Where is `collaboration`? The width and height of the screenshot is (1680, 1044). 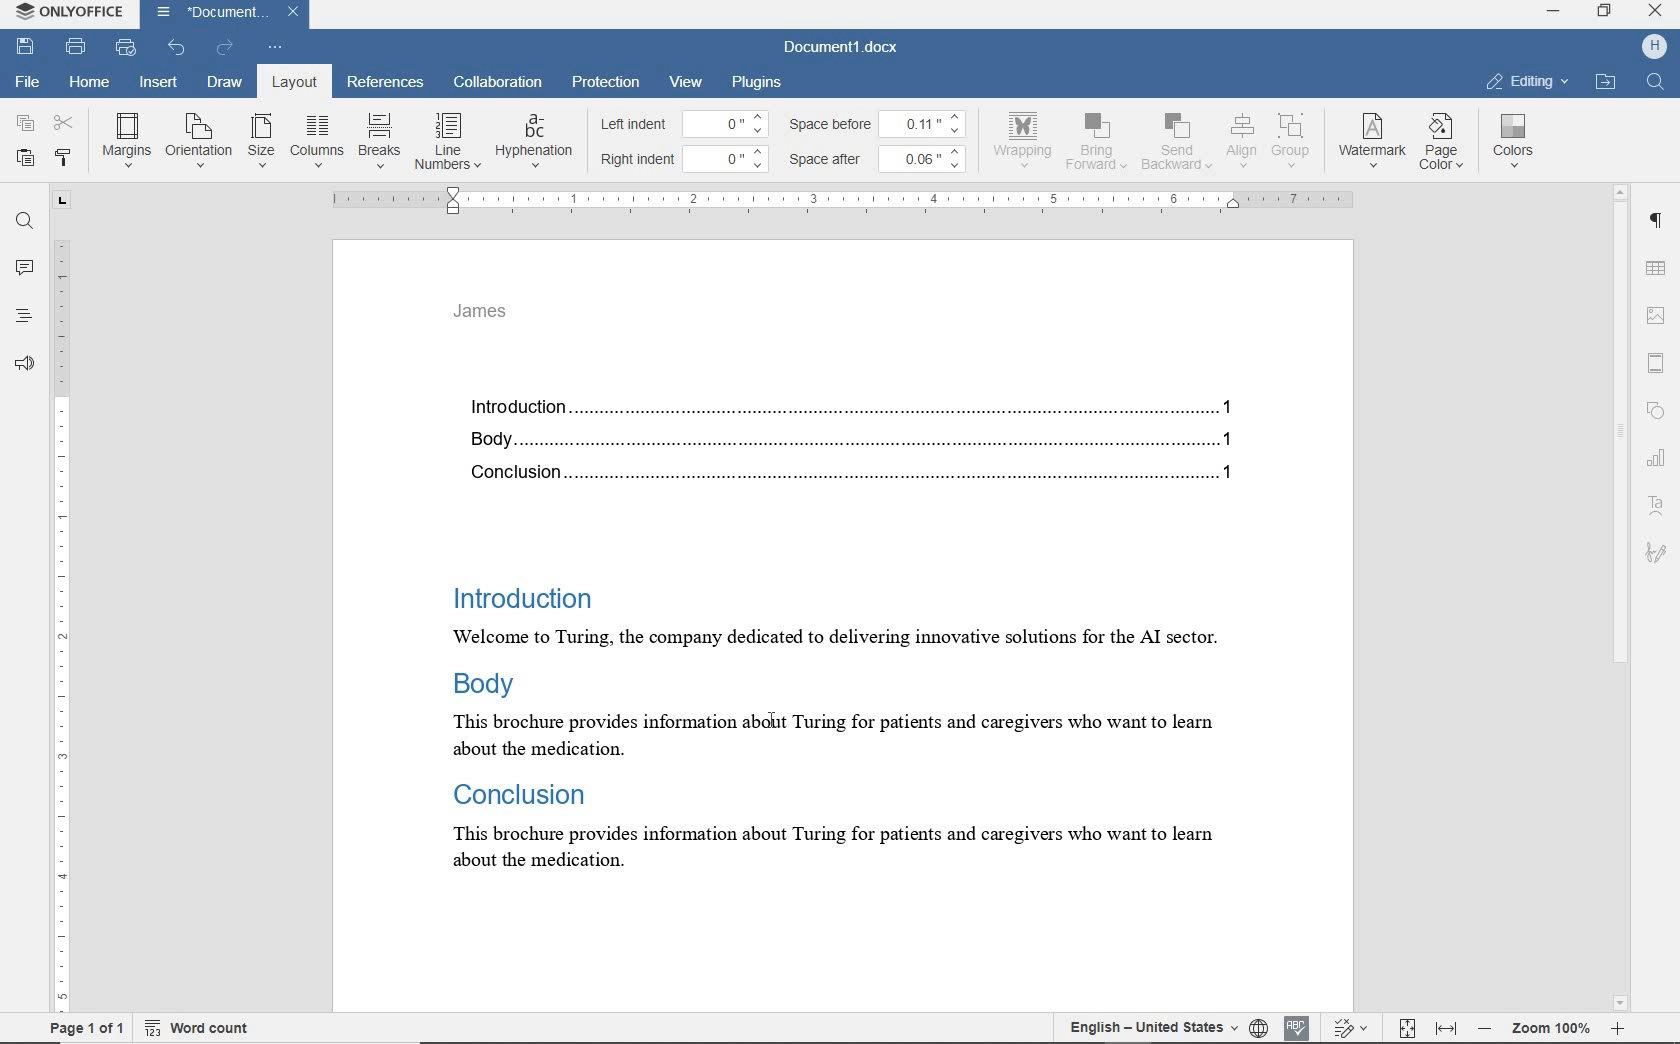
collaboration is located at coordinates (499, 84).